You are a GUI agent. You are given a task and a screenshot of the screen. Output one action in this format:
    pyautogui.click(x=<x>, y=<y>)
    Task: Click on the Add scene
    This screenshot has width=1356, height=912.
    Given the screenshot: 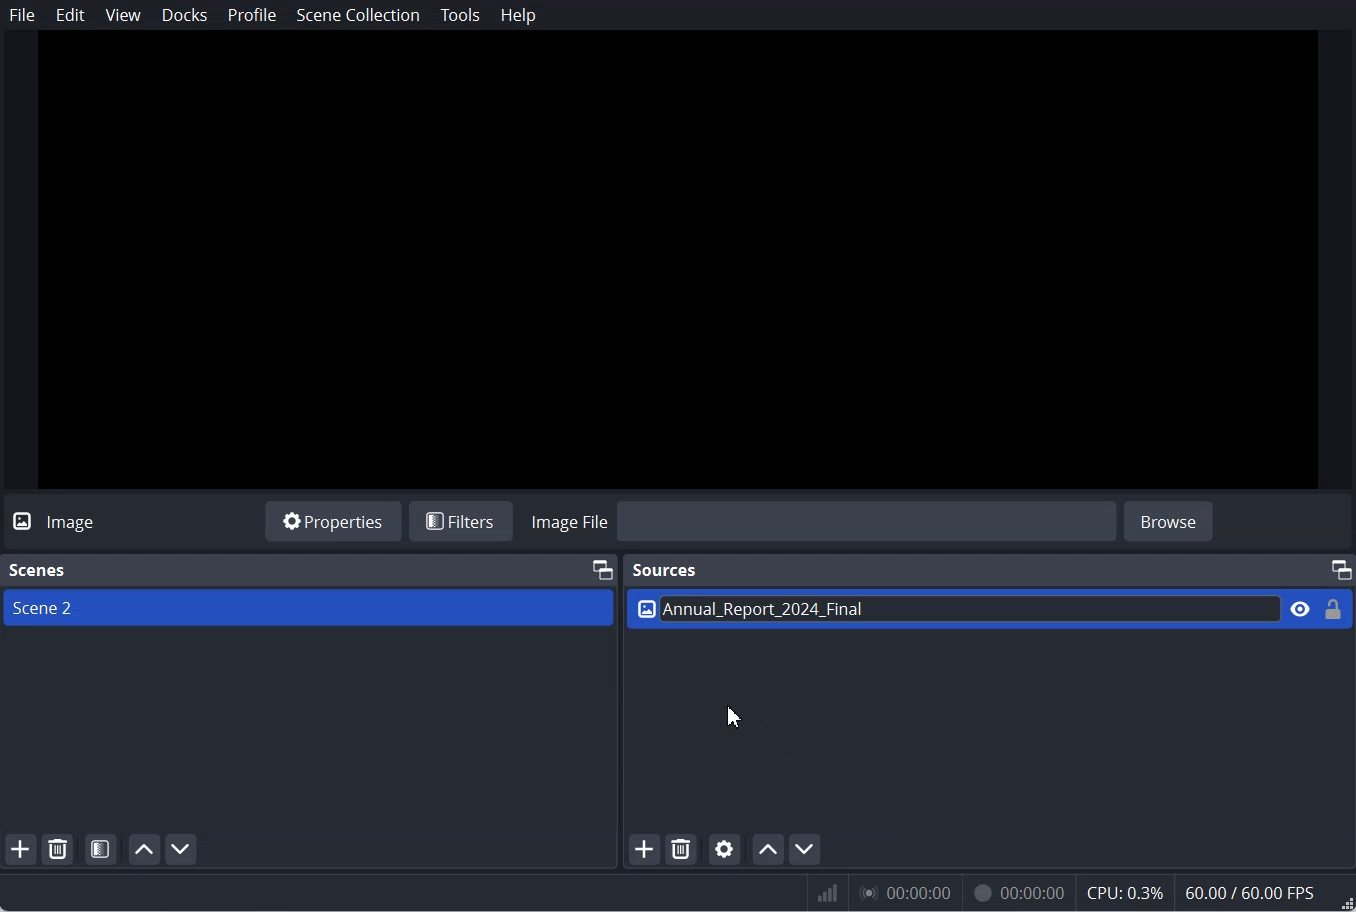 What is the action you would take?
    pyautogui.click(x=19, y=848)
    